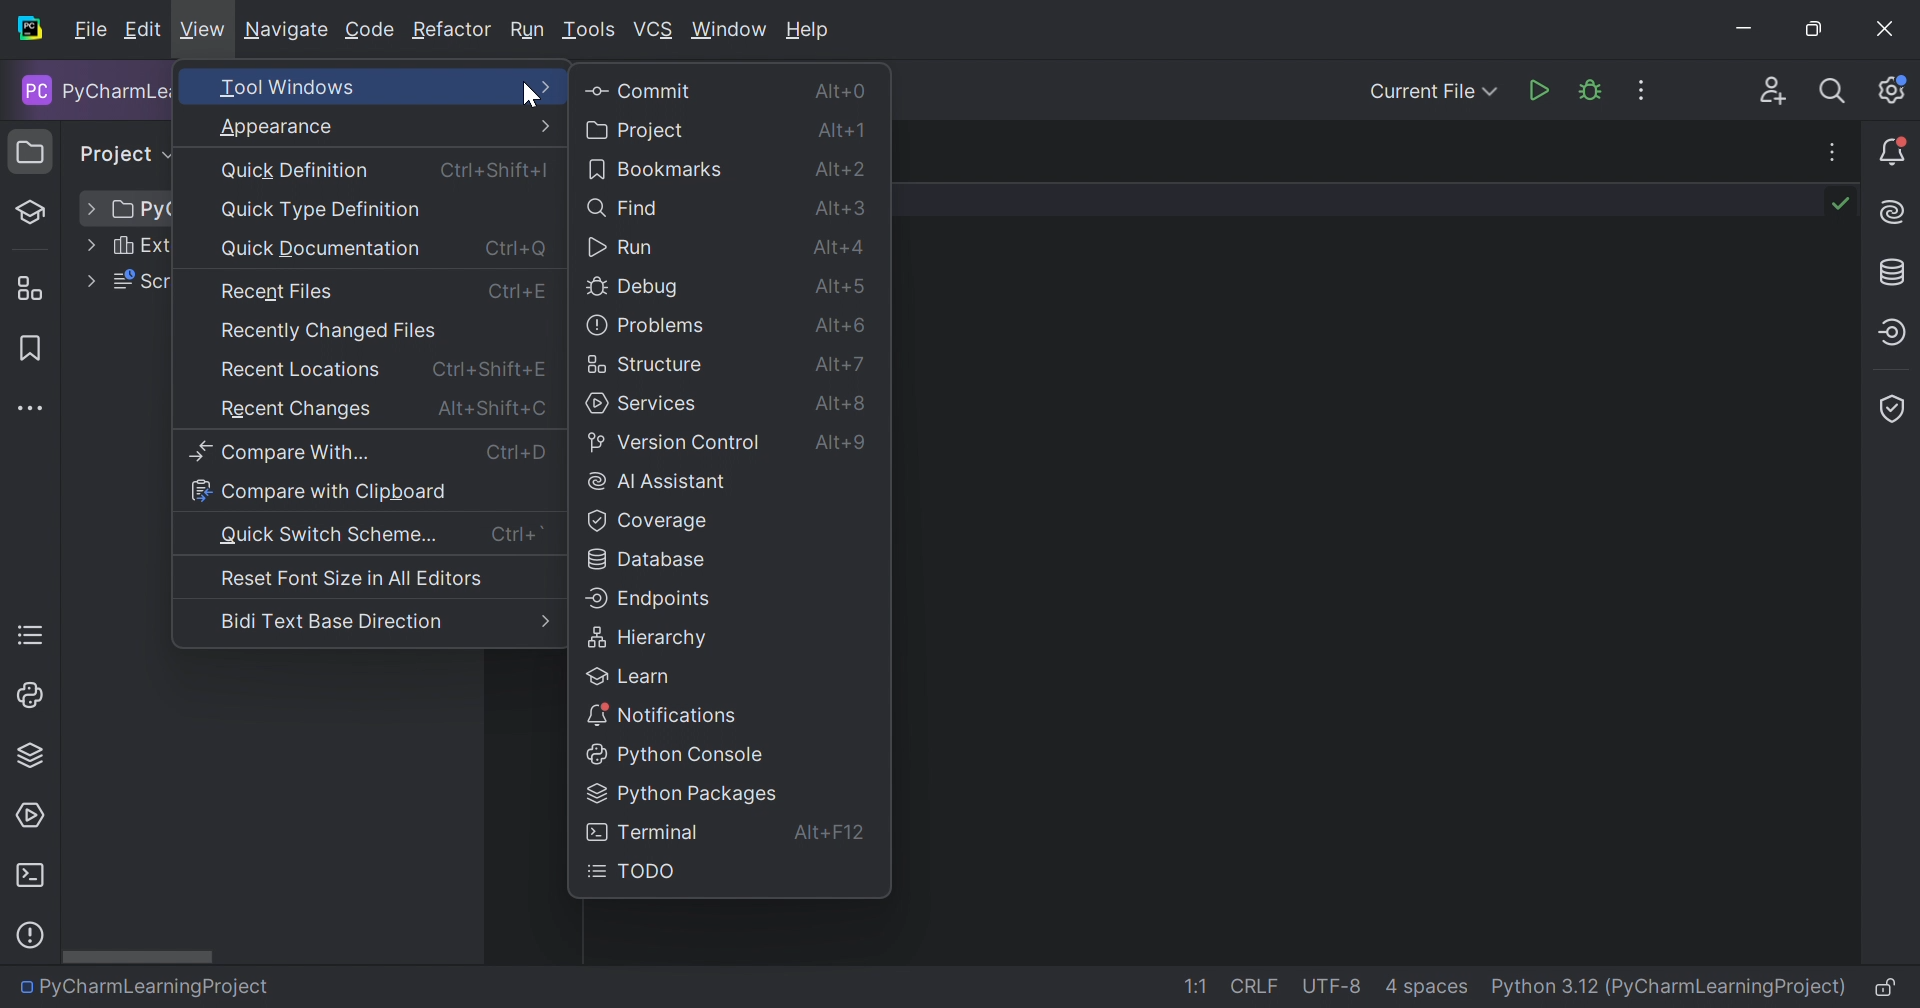 The image size is (1920, 1008). Describe the element at coordinates (842, 207) in the screenshot. I see `Alt+3` at that location.